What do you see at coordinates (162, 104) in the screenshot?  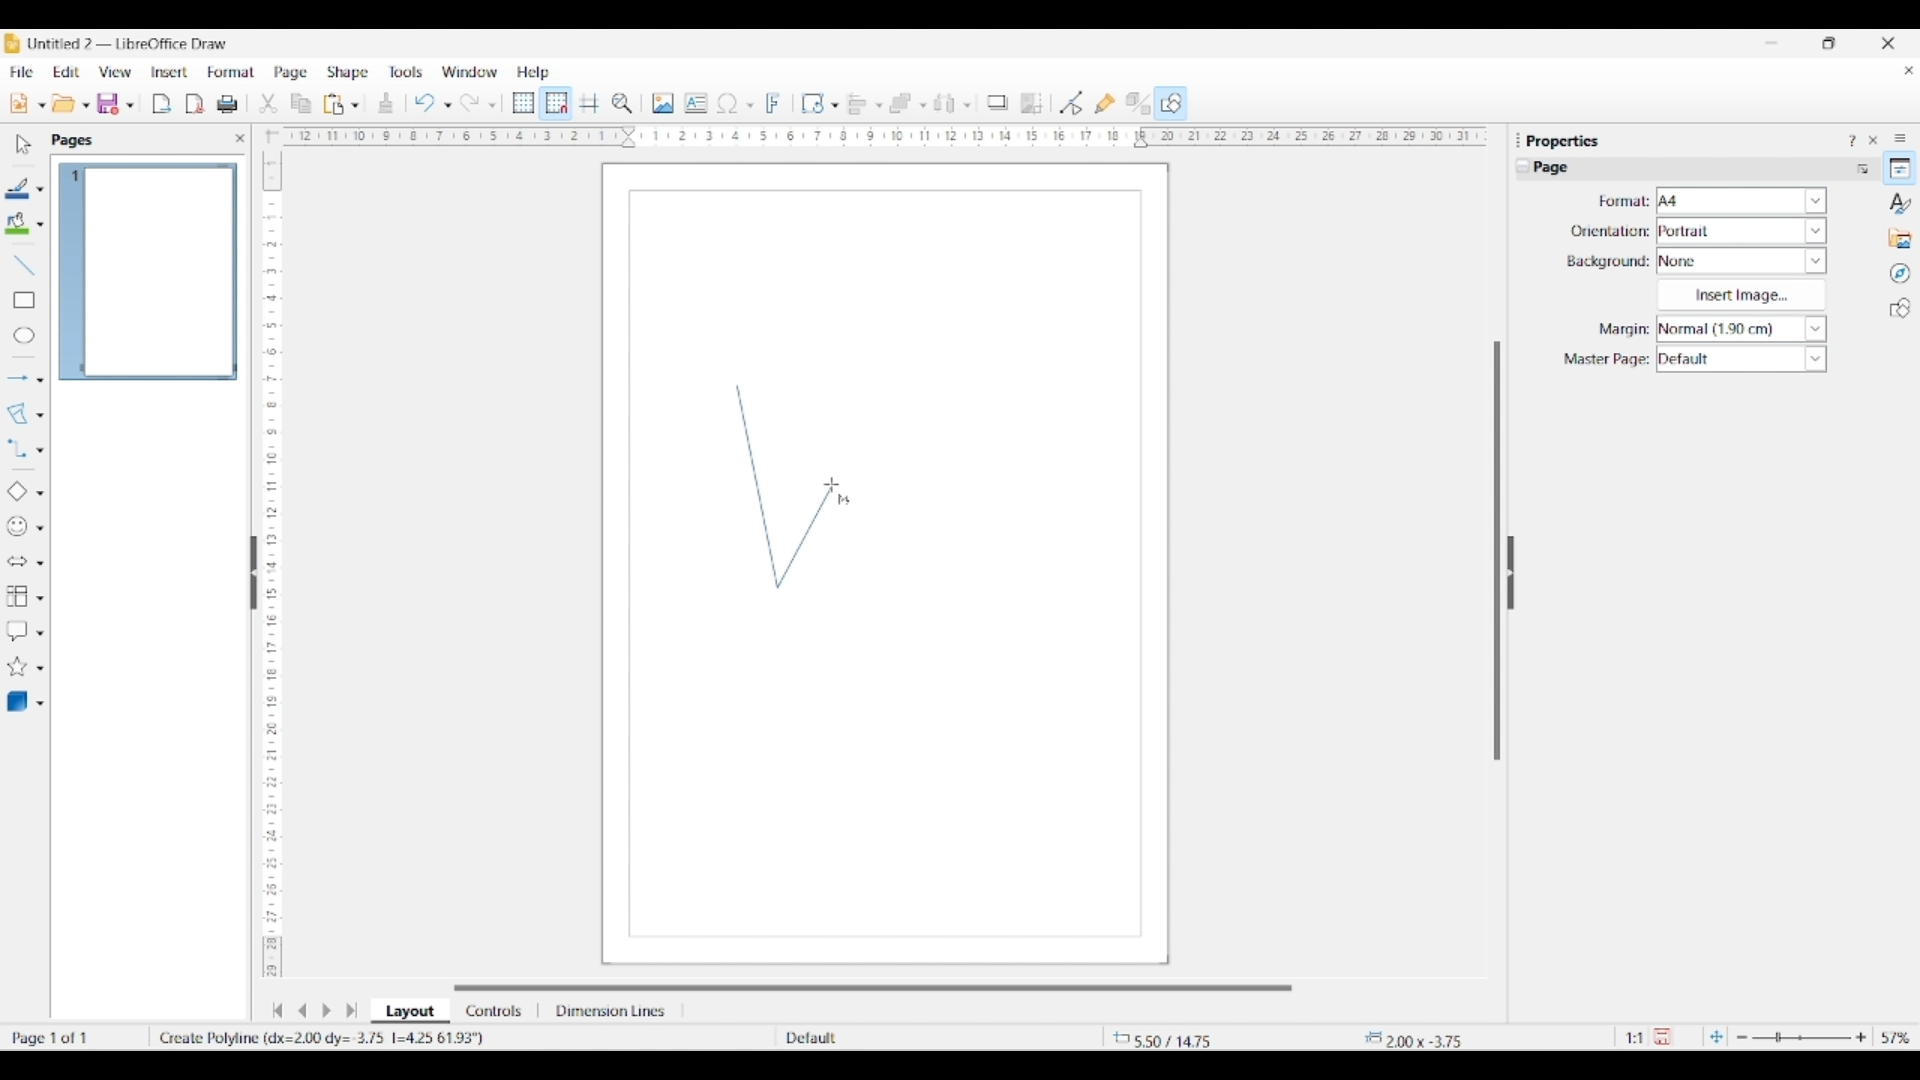 I see `Export` at bounding box center [162, 104].